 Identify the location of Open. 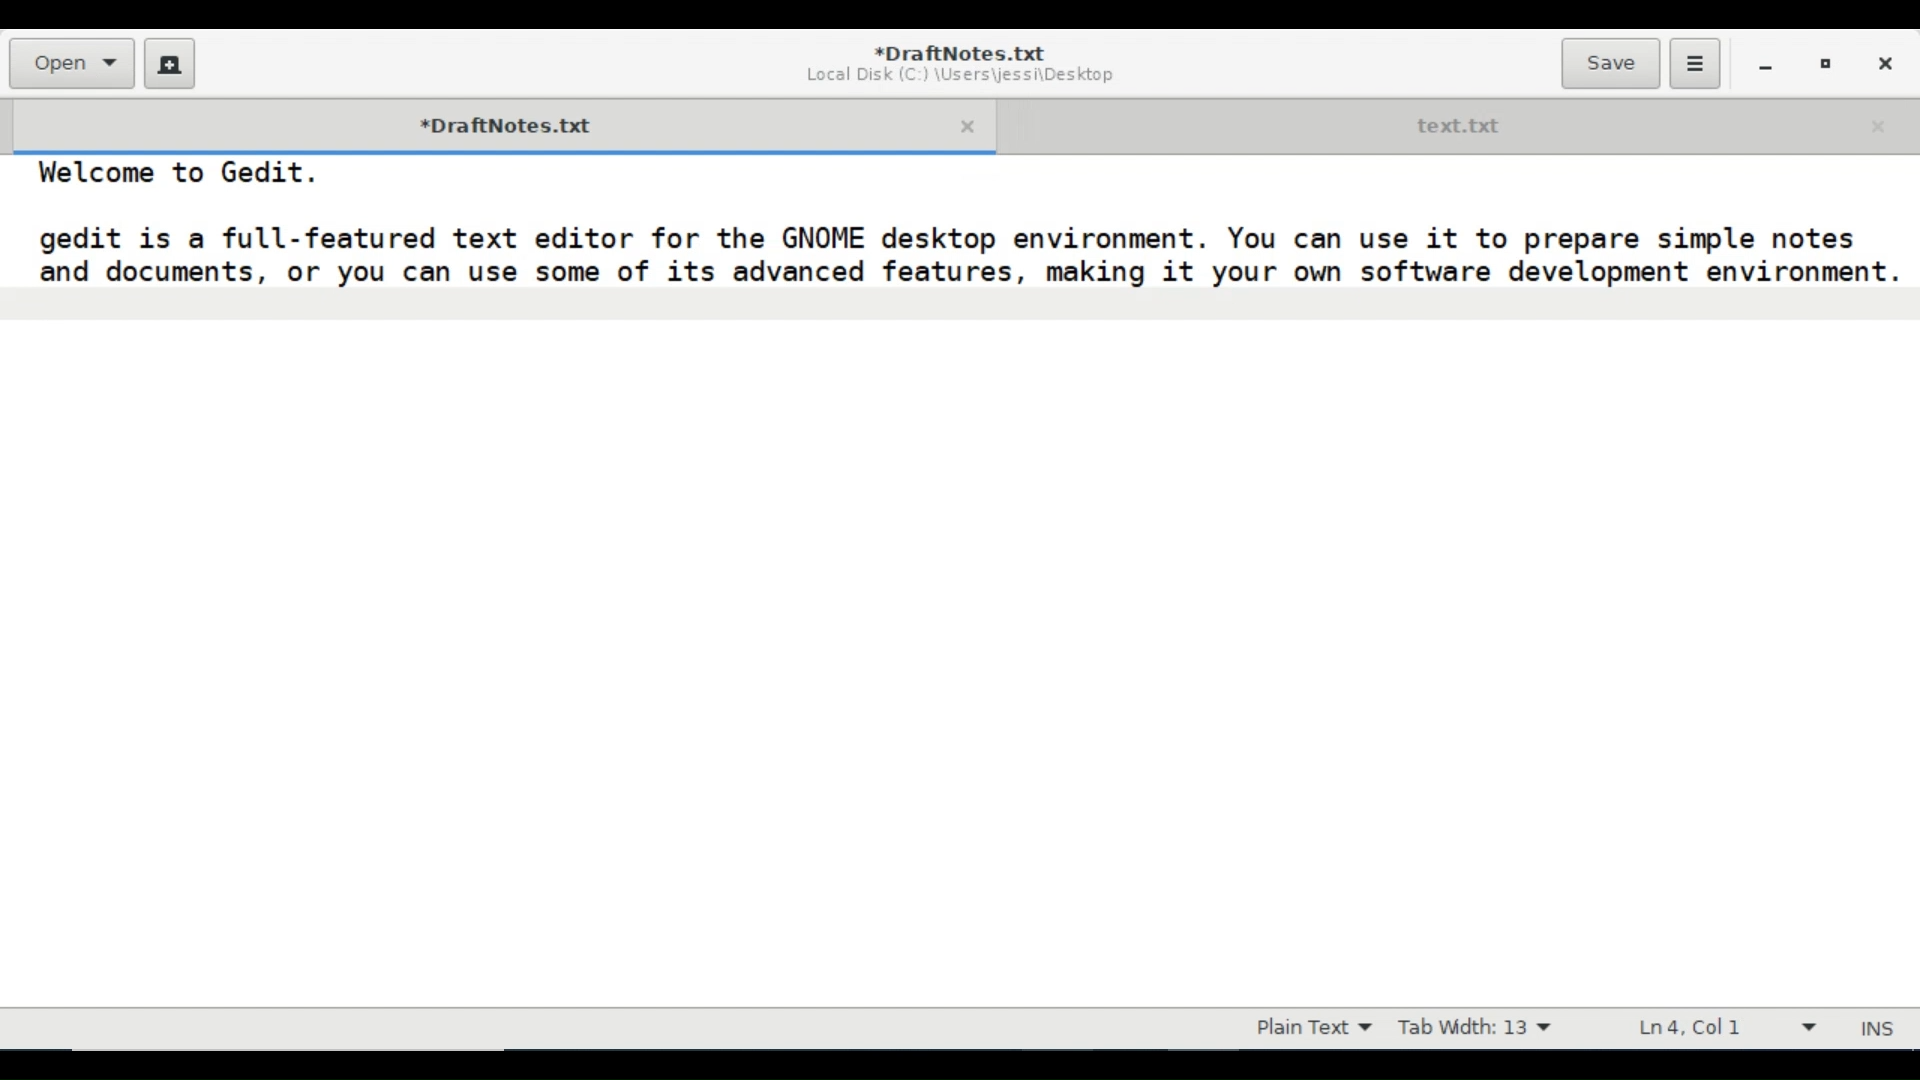
(70, 63).